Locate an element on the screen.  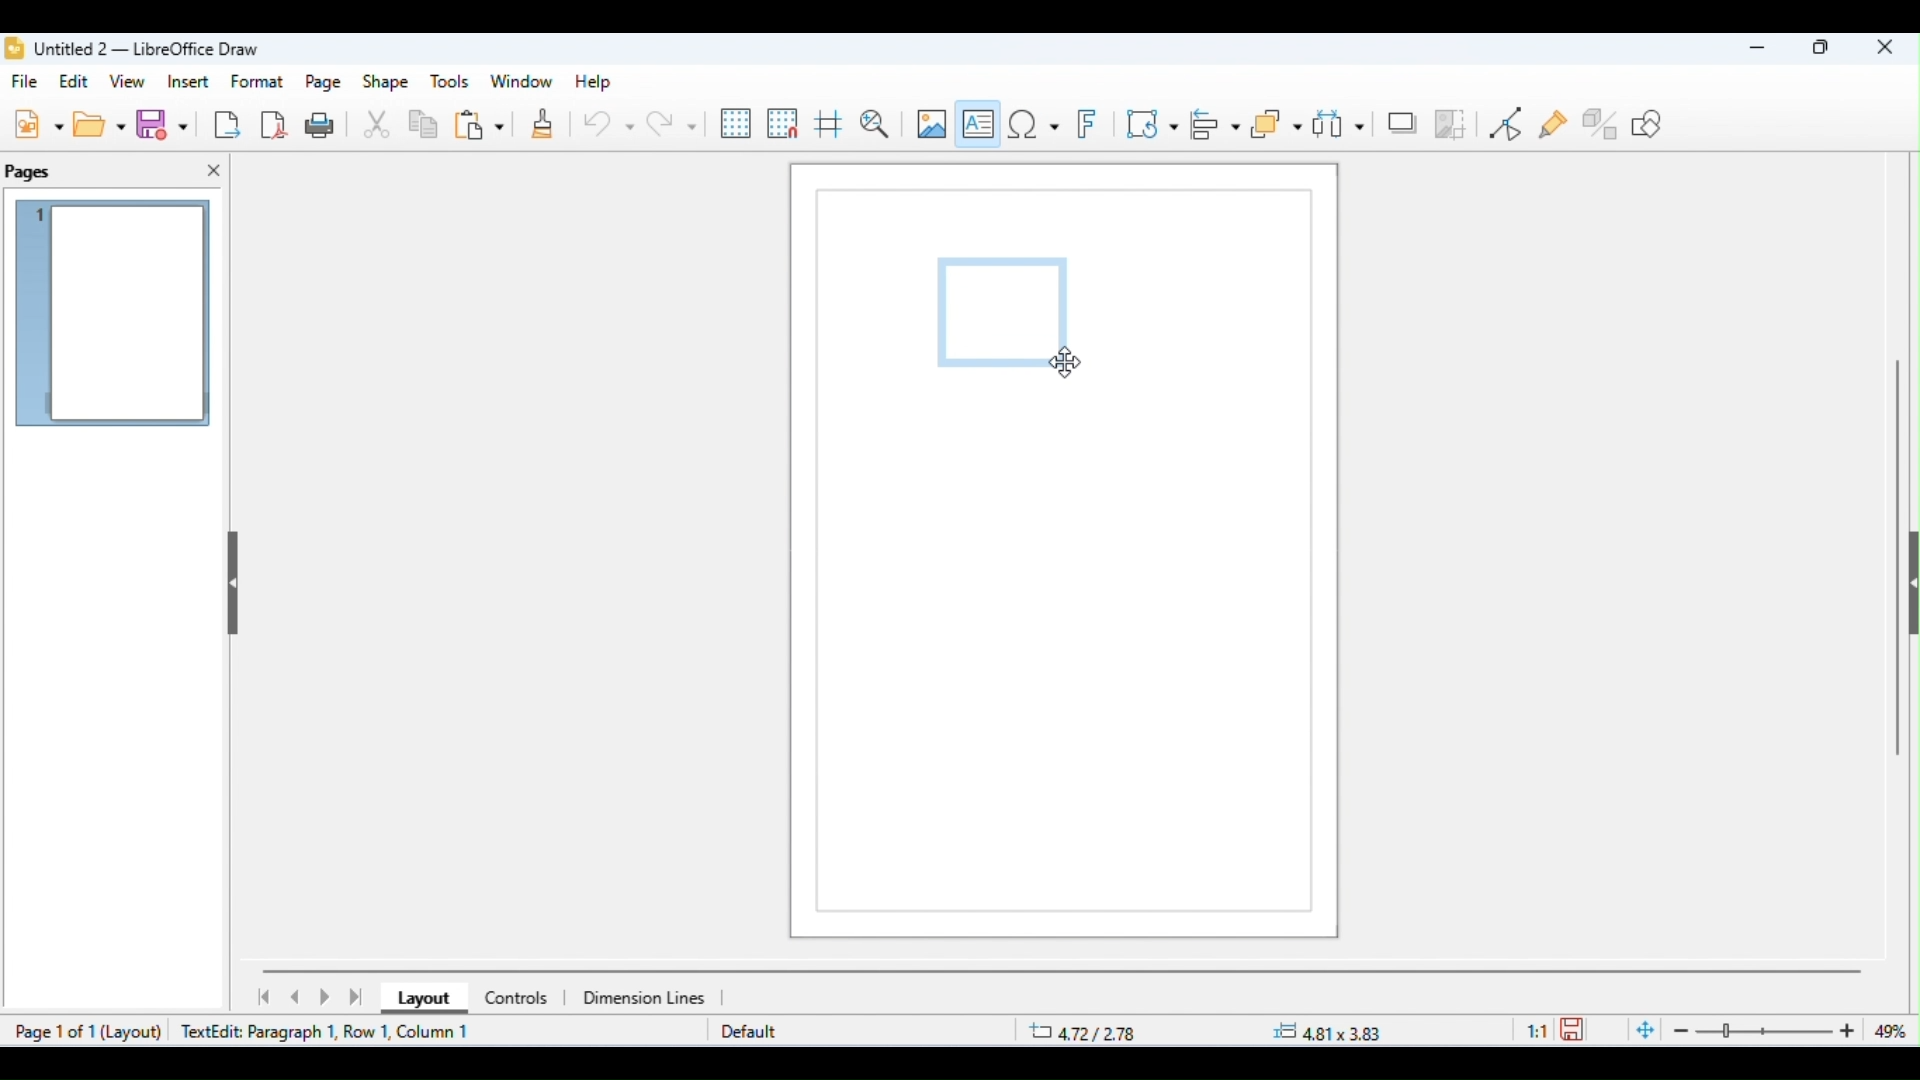
first page is located at coordinates (262, 997).